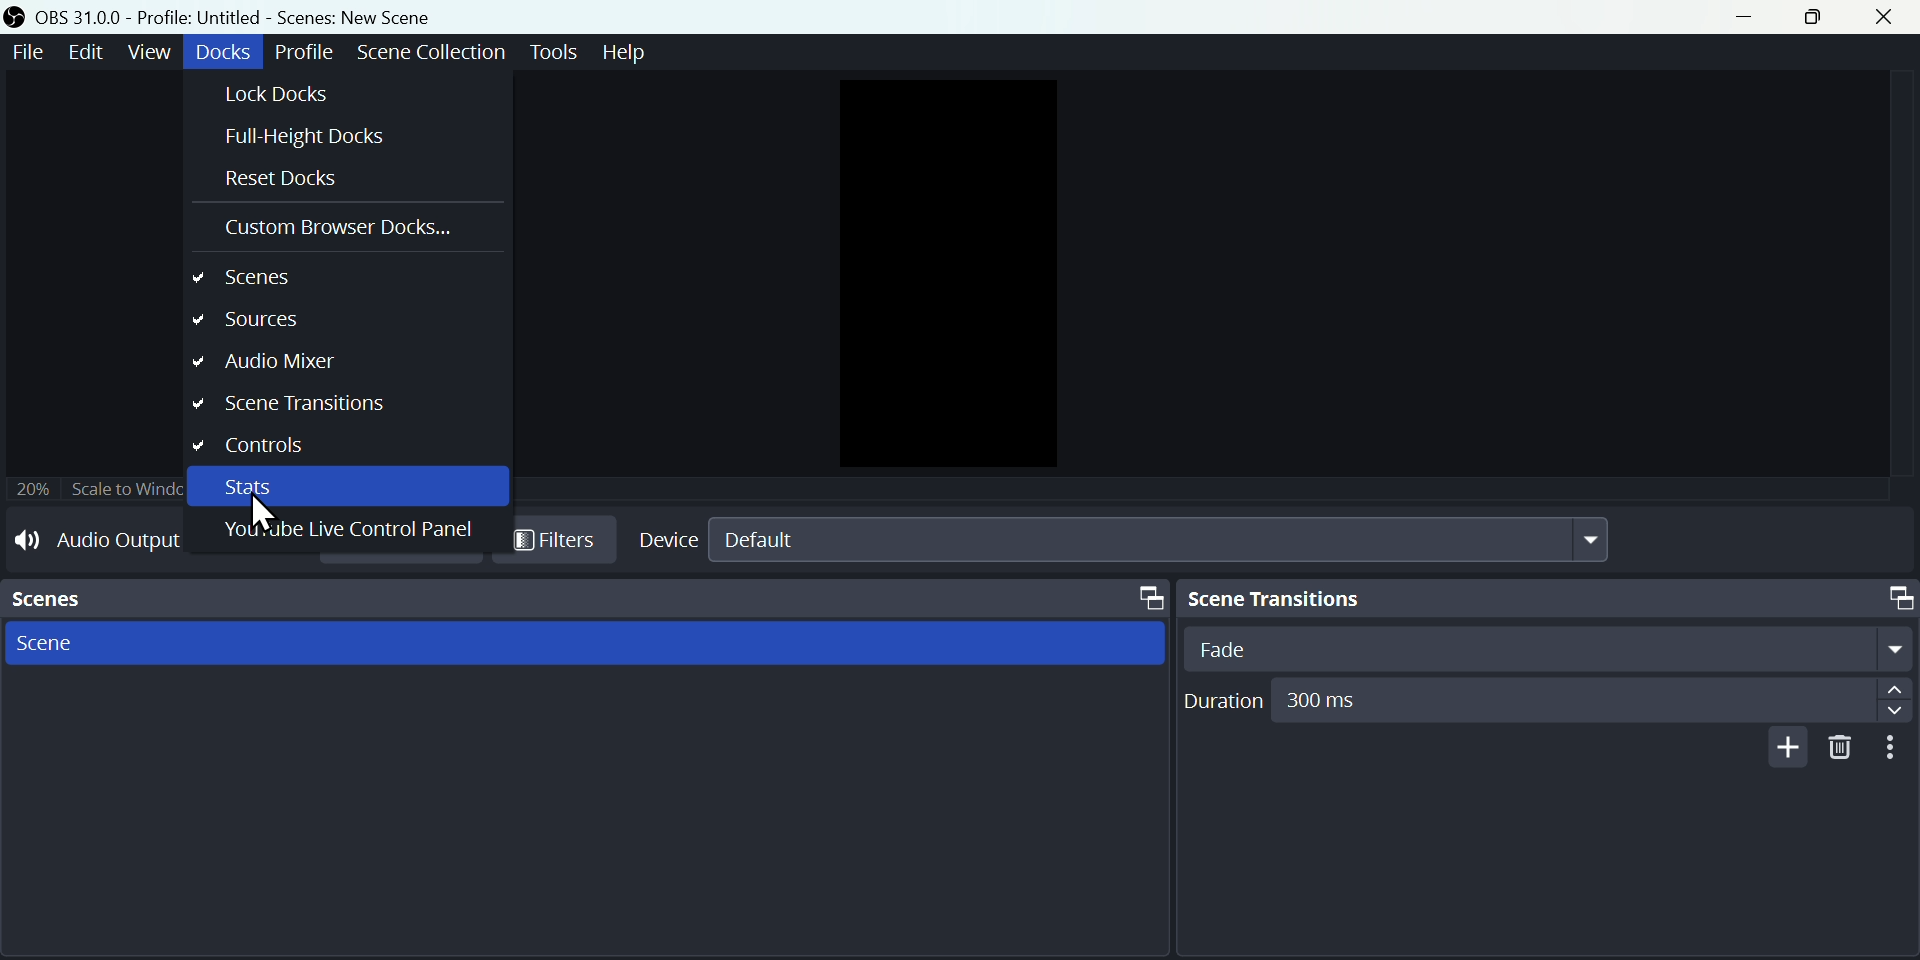  What do you see at coordinates (291, 319) in the screenshot?
I see `sources` at bounding box center [291, 319].